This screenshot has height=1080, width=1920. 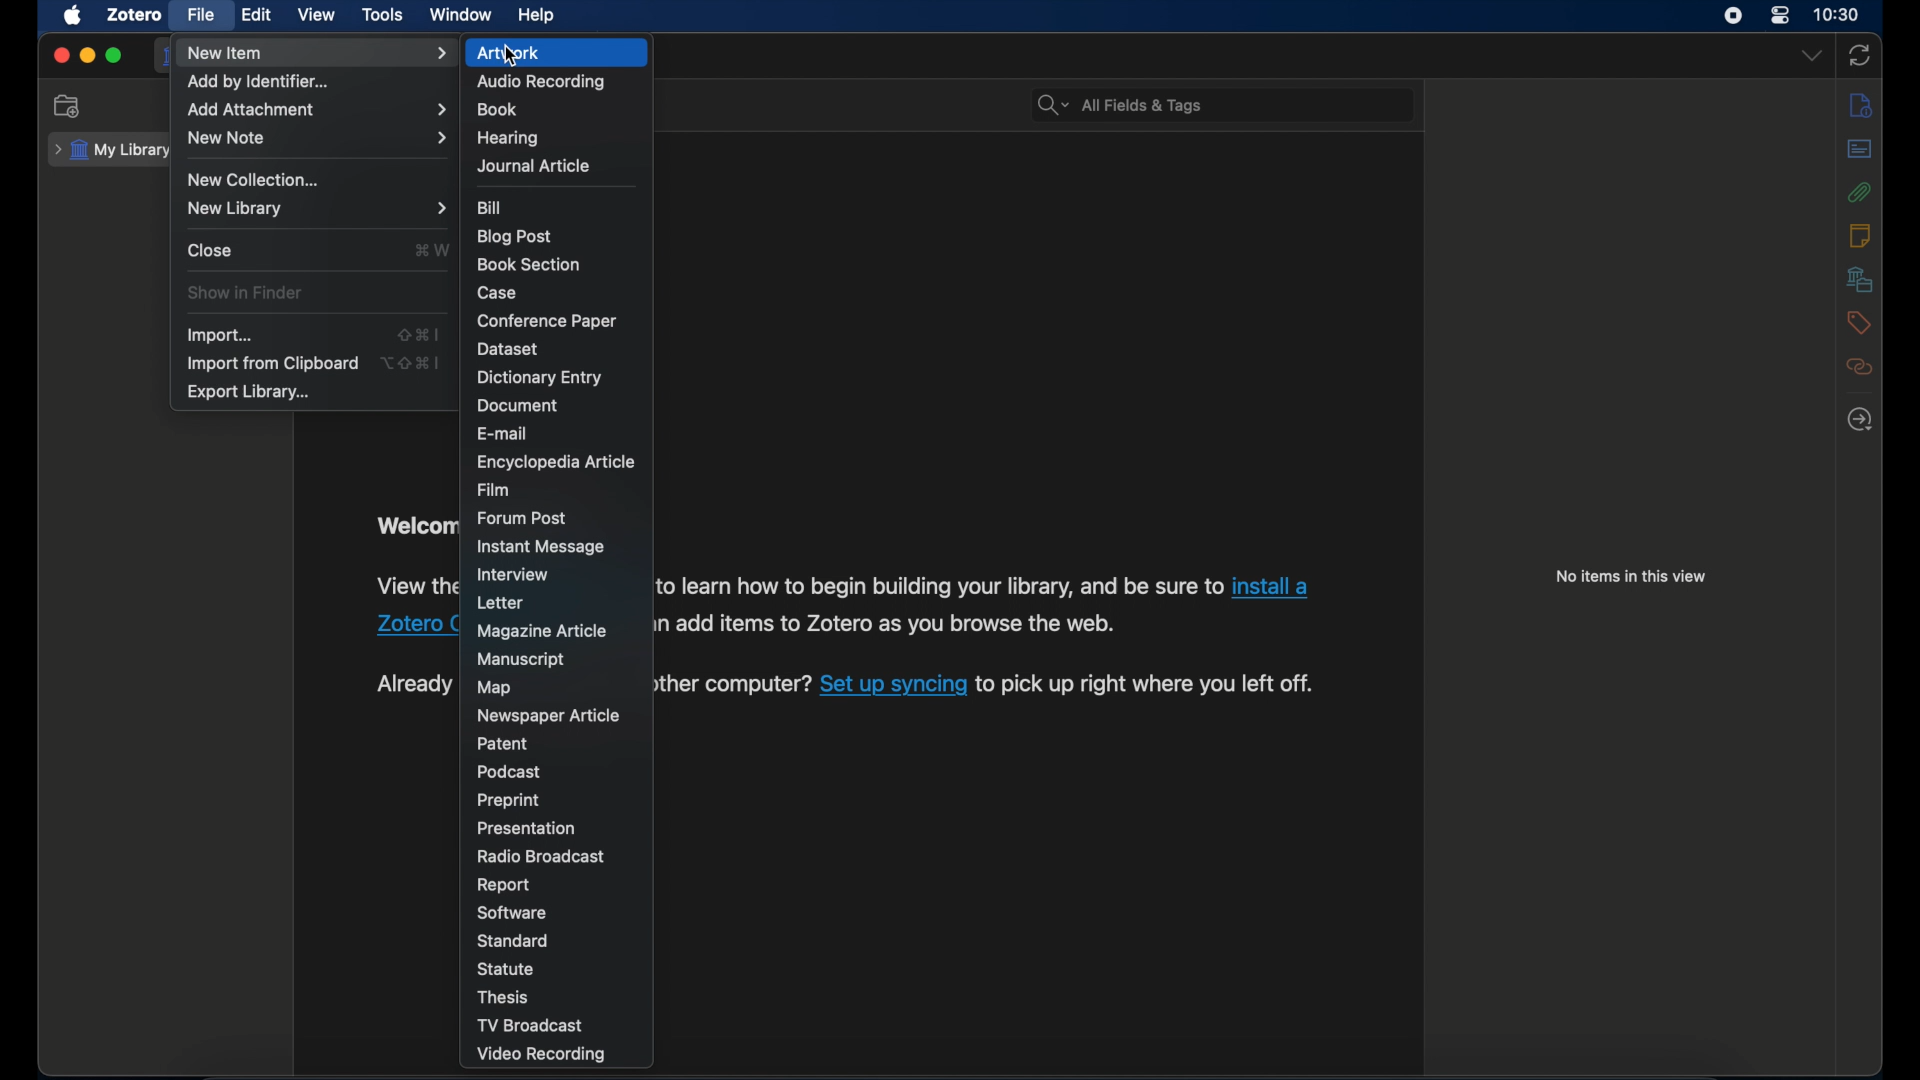 I want to click on forum post, so click(x=524, y=517).